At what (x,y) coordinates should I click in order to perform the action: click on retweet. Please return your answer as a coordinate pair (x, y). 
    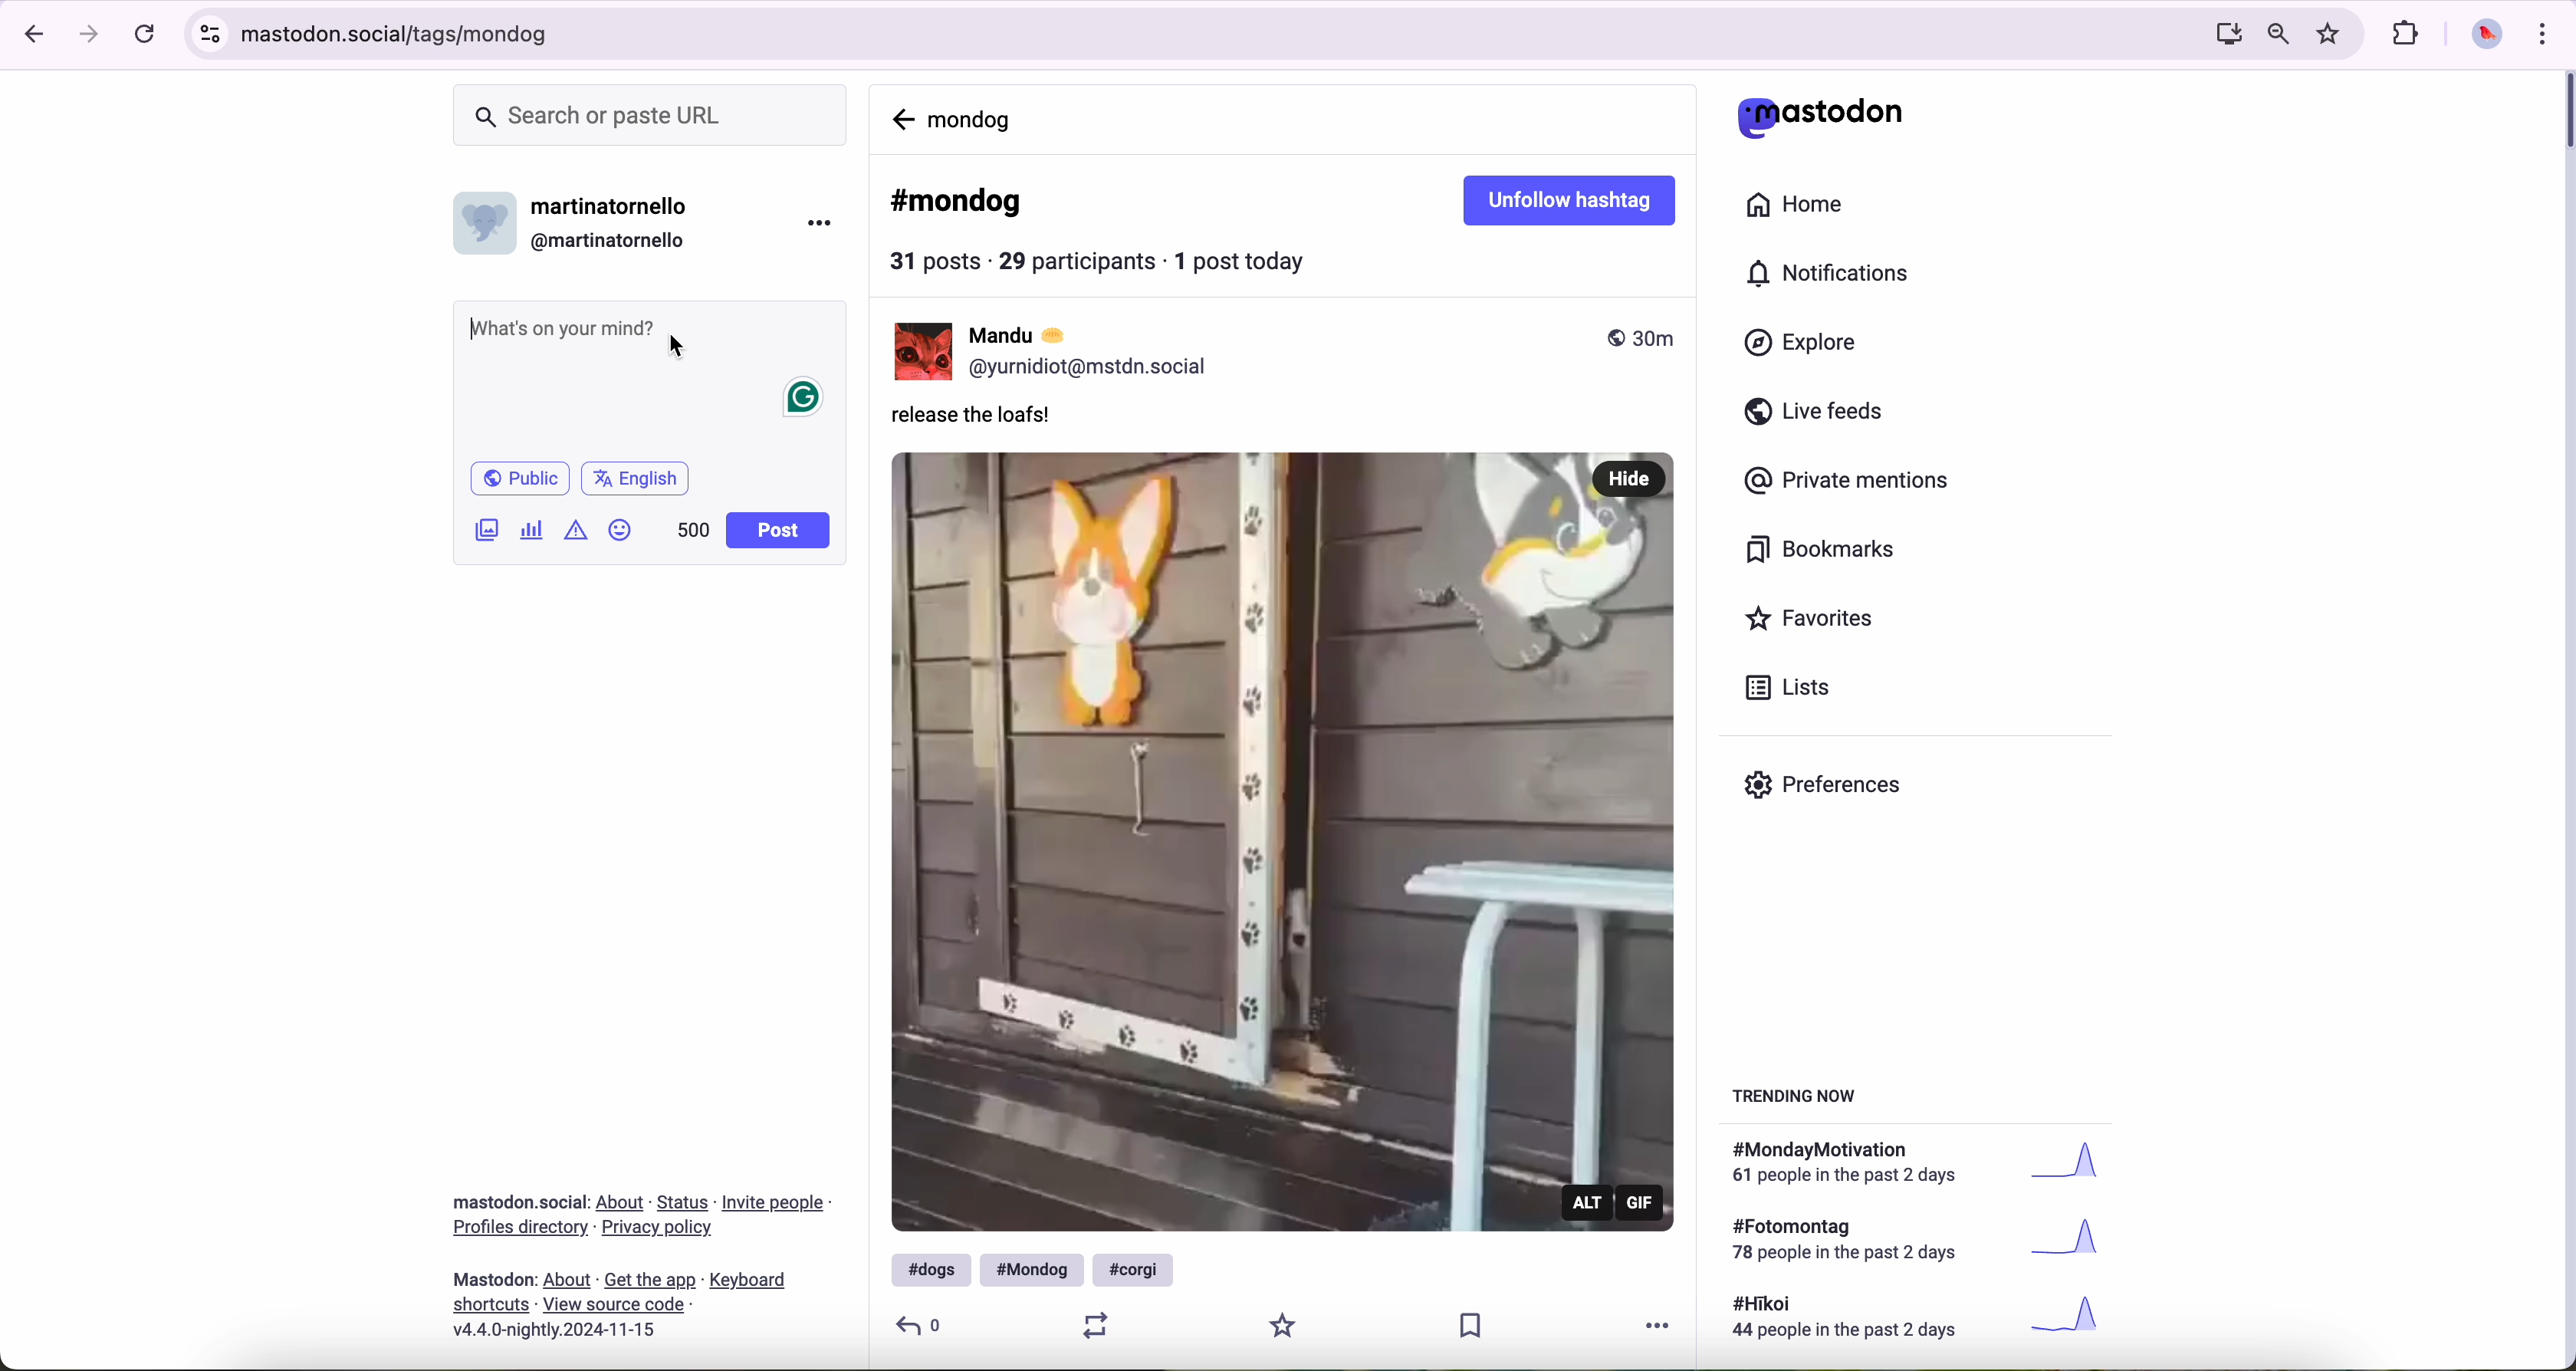
    Looking at the image, I should click on (1090, 1324).